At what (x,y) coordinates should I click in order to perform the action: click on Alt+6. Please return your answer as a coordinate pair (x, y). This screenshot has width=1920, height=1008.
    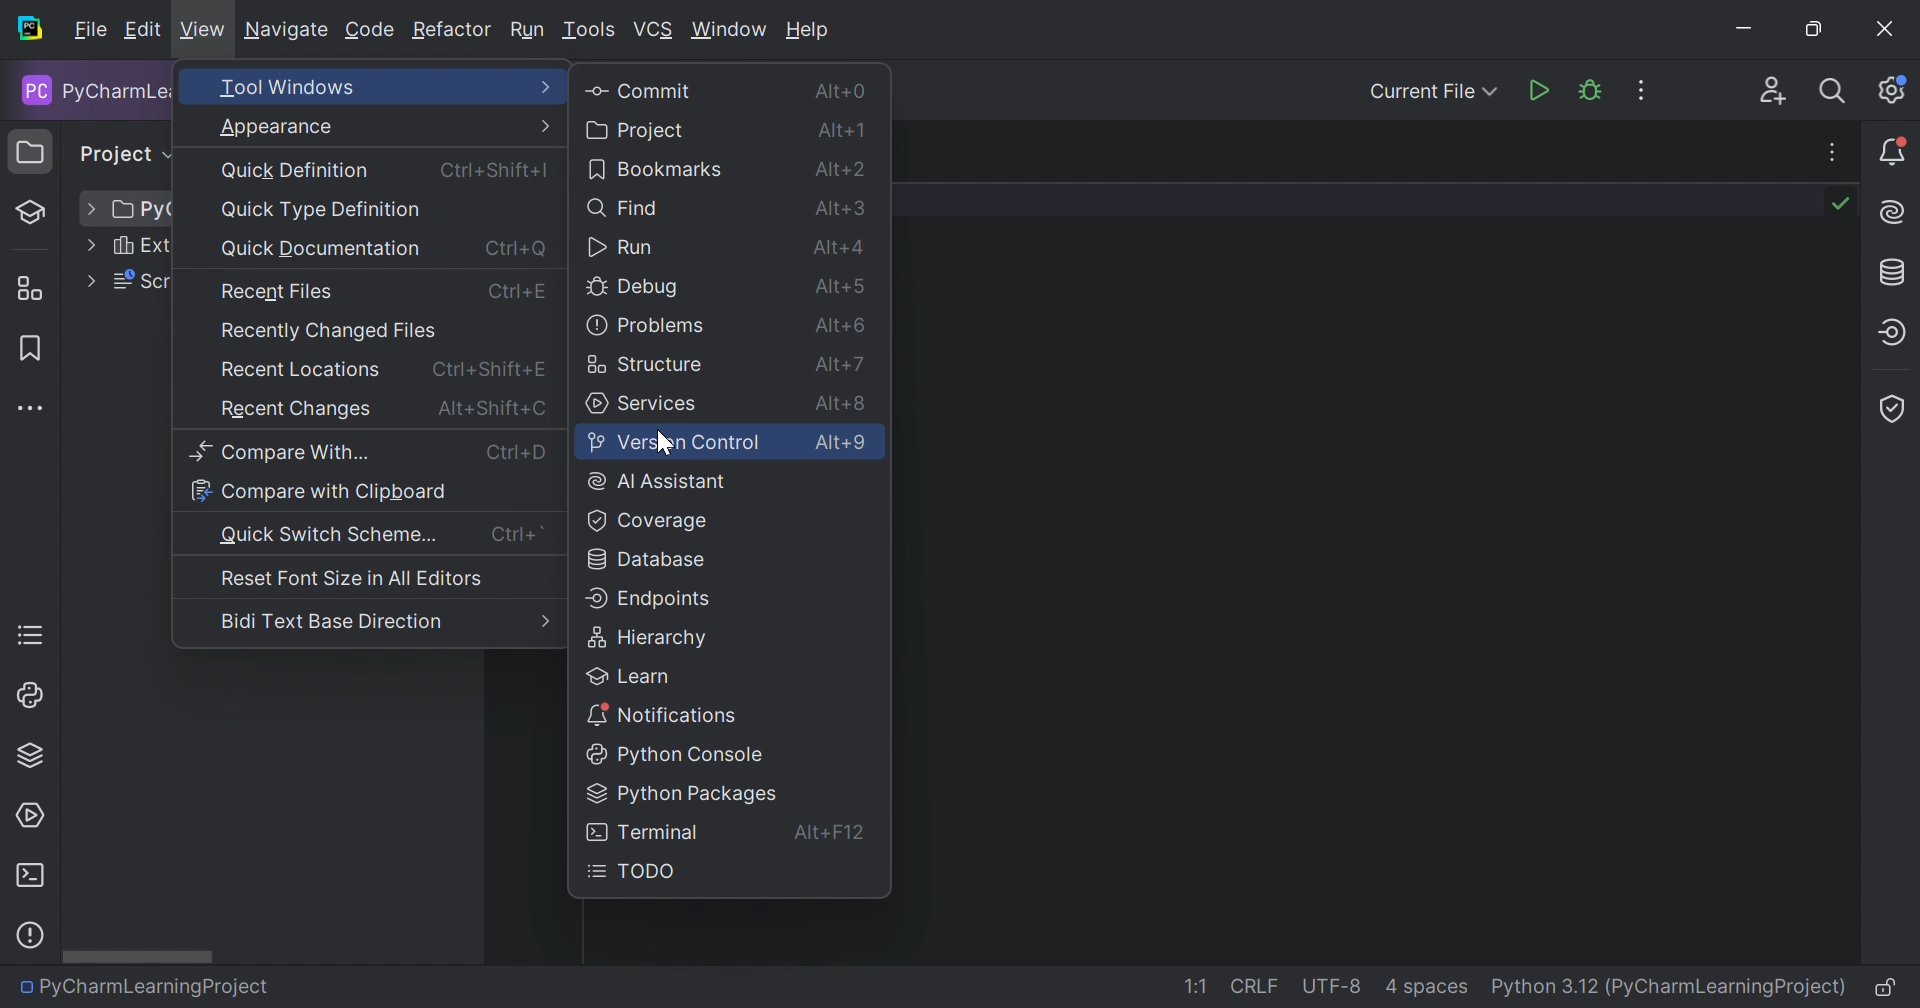
    Looking at the image, I should click on (841, 322).